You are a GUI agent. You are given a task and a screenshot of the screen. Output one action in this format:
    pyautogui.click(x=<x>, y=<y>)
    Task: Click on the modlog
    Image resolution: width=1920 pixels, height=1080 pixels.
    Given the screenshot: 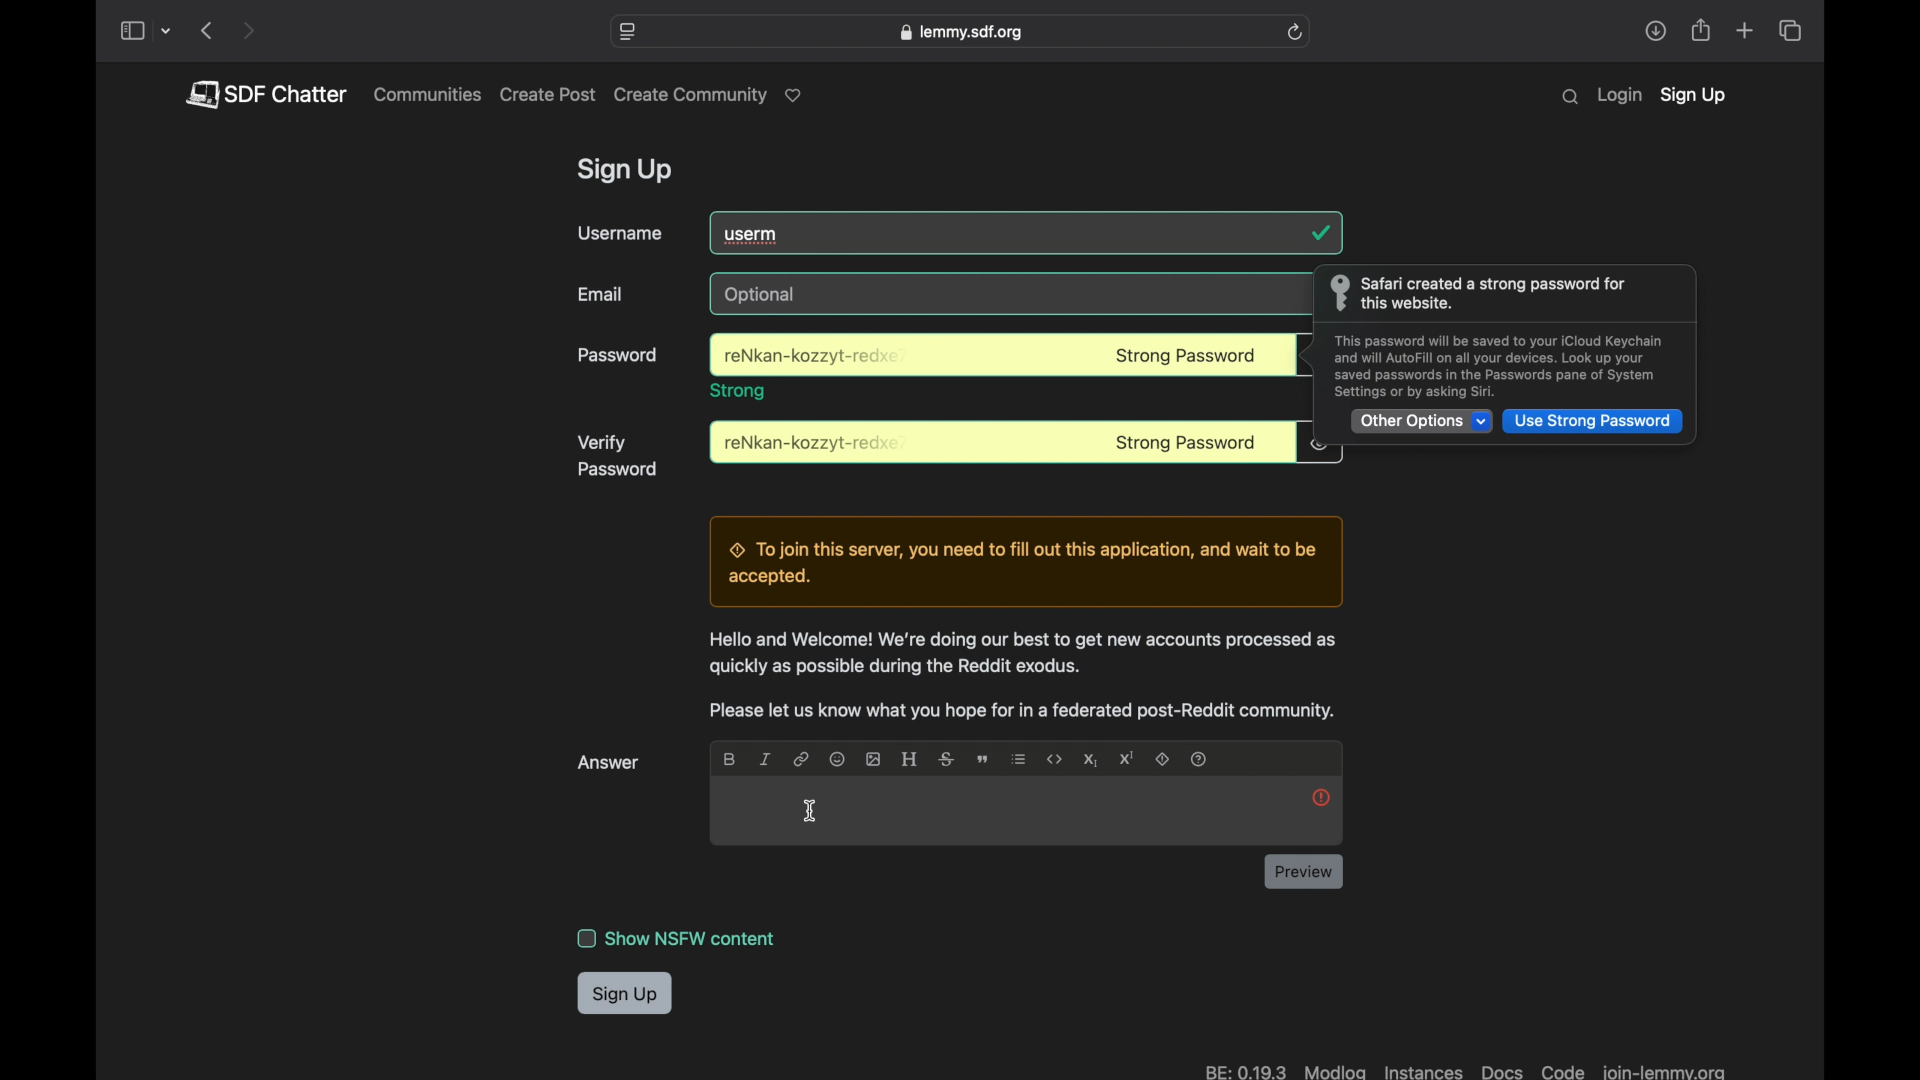 What is the action you would take?
    pyautogui.click(x=1336, y=1070)
    